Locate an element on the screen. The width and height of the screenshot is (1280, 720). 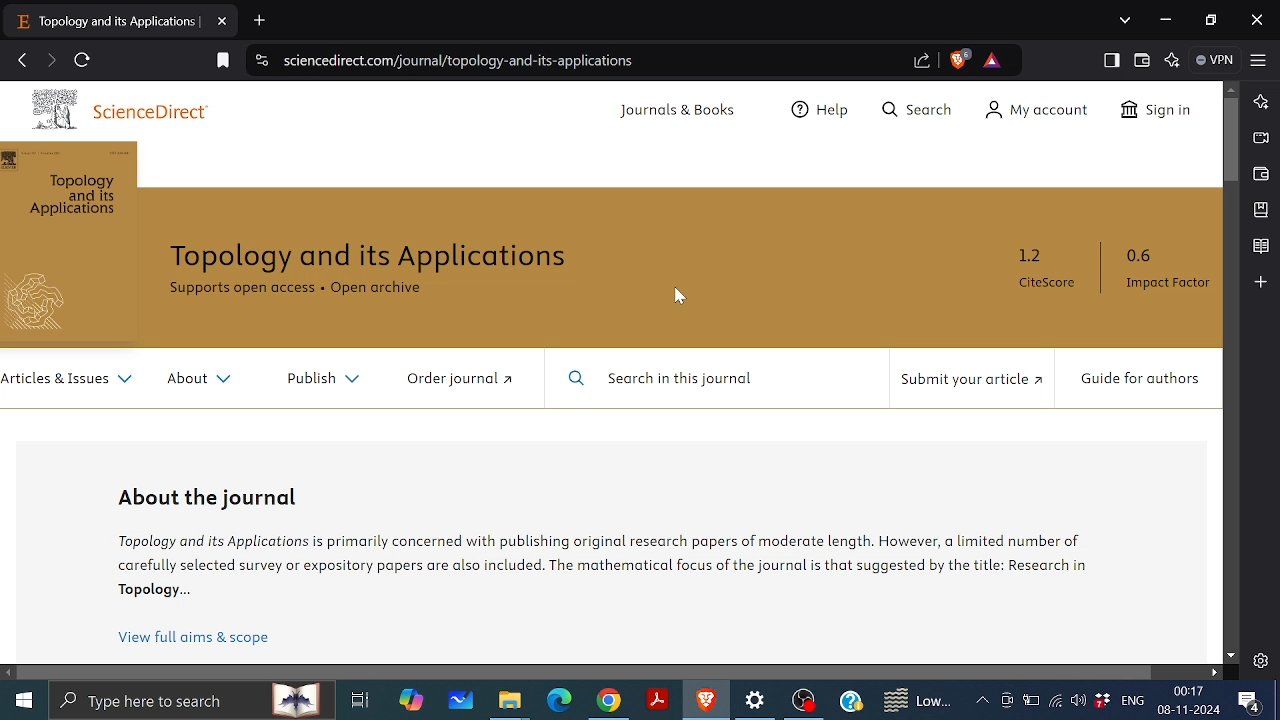
Topology and its Applications is located at coordinates (371, 257).